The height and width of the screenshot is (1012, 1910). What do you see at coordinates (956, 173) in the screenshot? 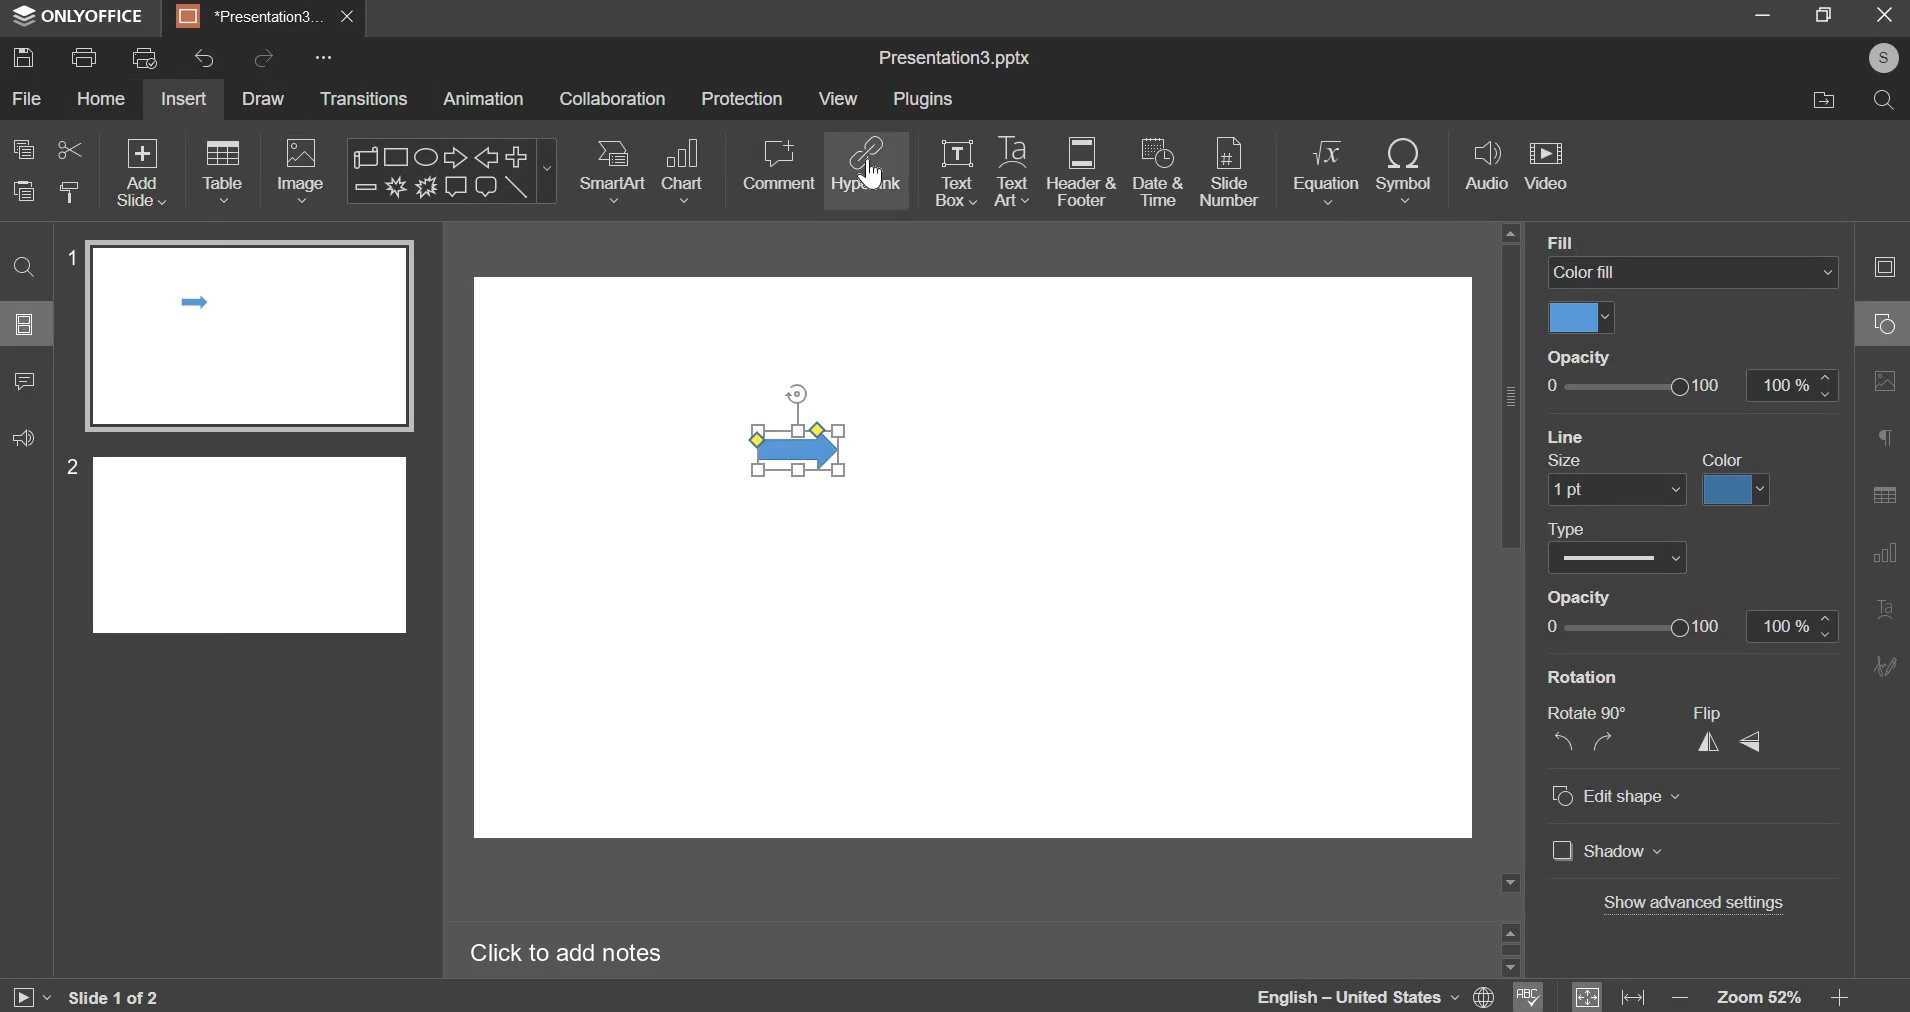
I see `text box` at bounding box center [956, 173].